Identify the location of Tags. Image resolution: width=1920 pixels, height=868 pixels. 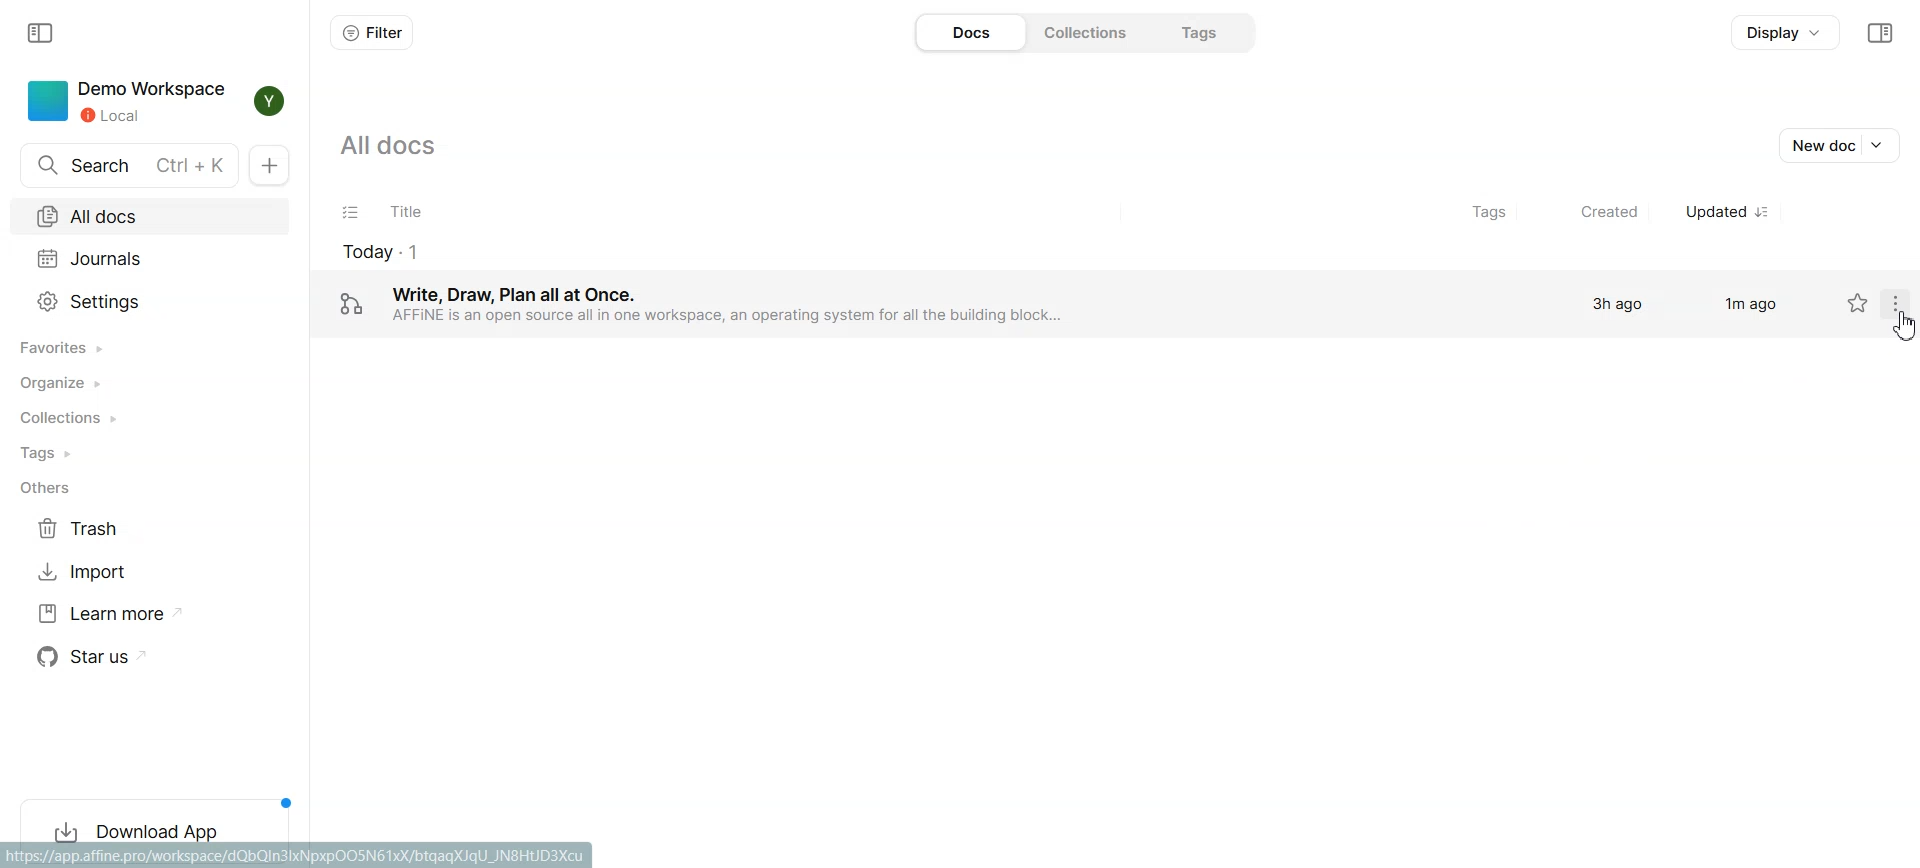
(150, 454).